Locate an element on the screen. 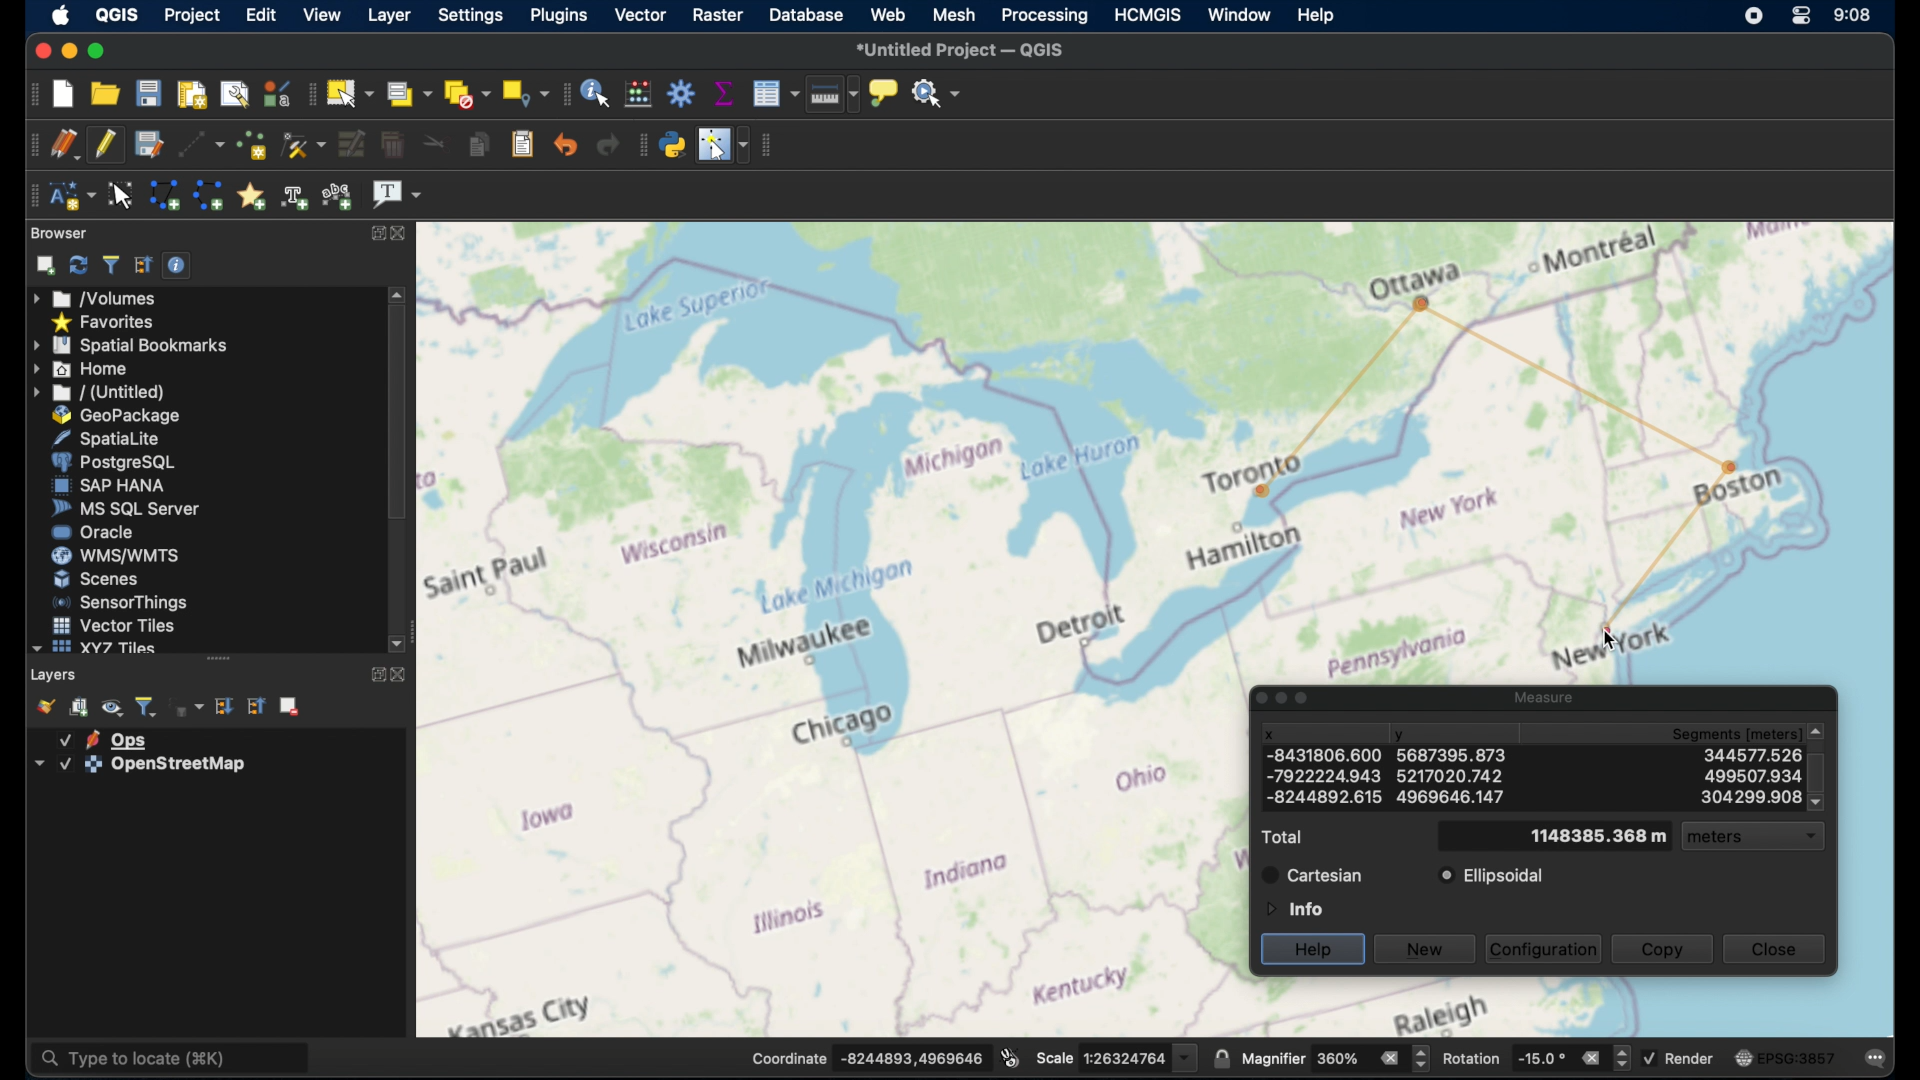 The height and width of the screenshot is (1080, 1920). save layer edits is located at coordinates (147, 143).